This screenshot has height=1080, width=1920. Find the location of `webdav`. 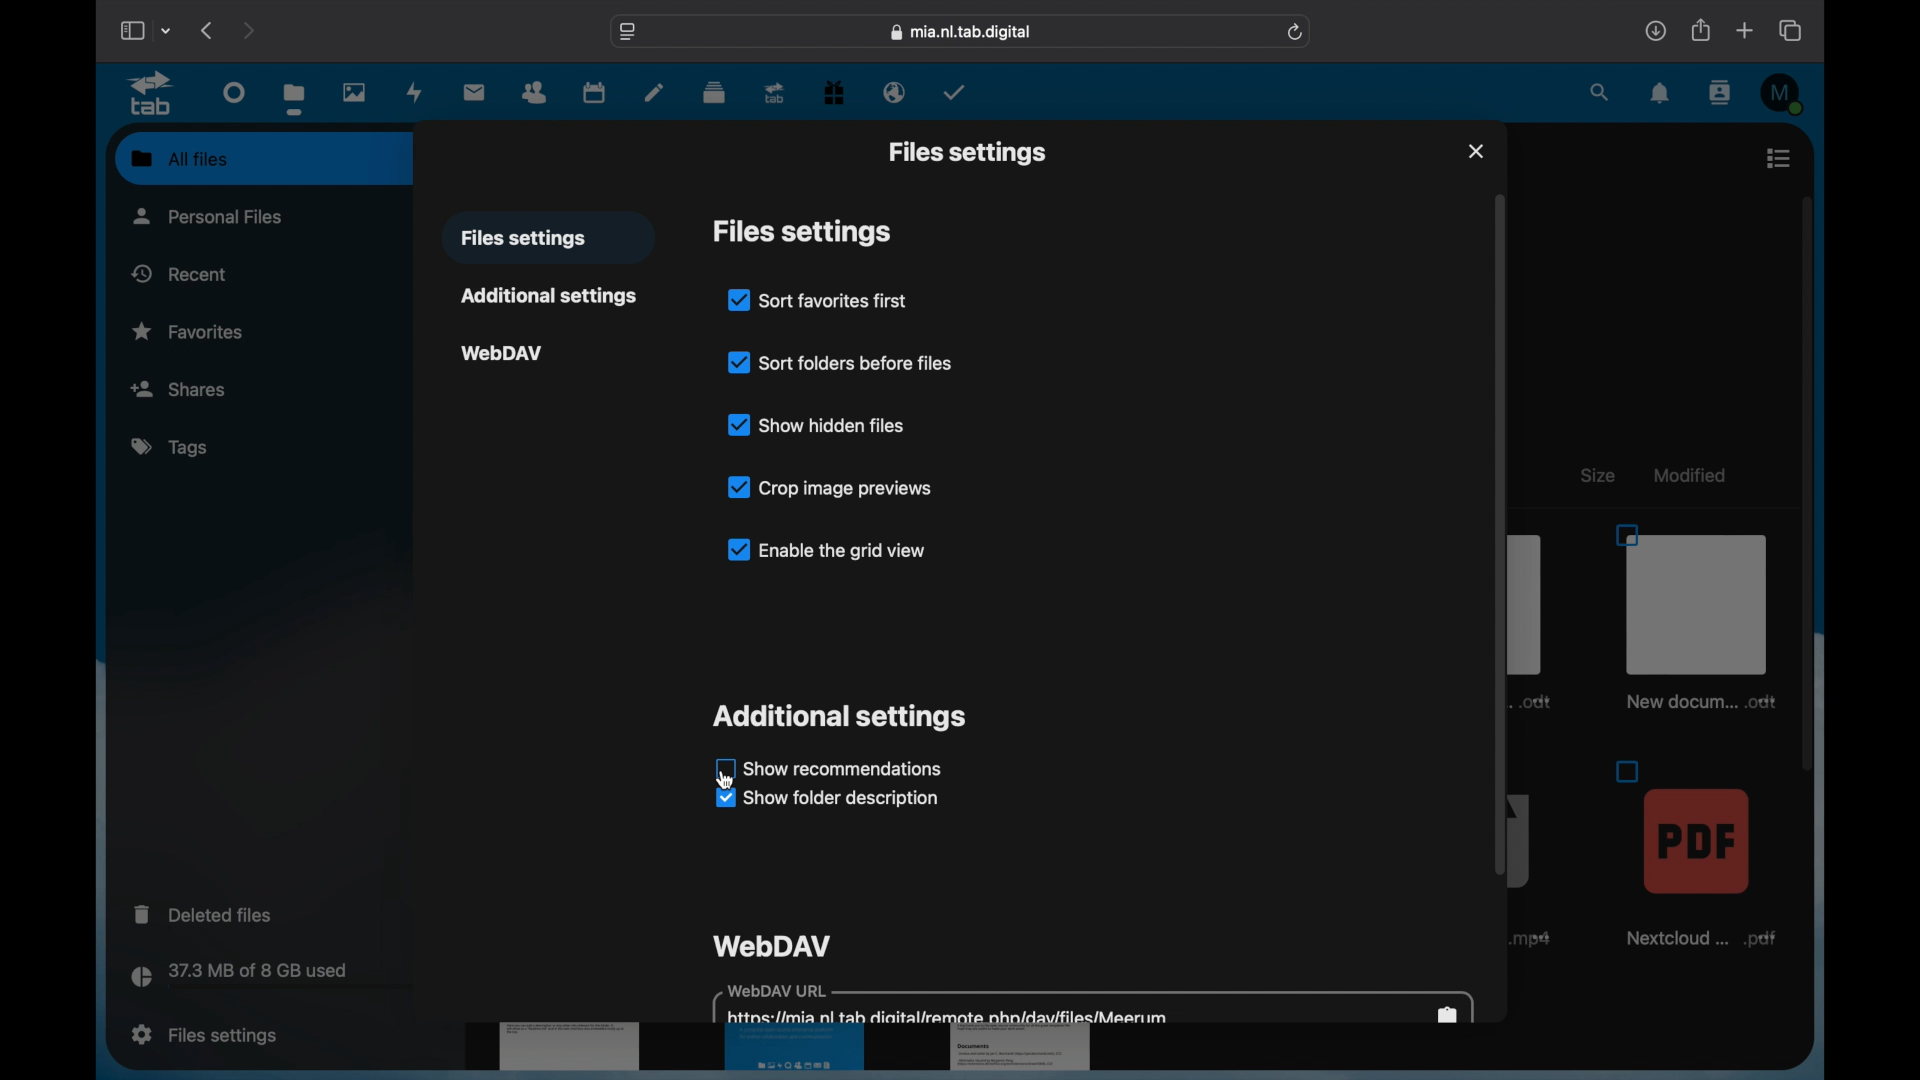

webdav is located at coordinates (504, 354).